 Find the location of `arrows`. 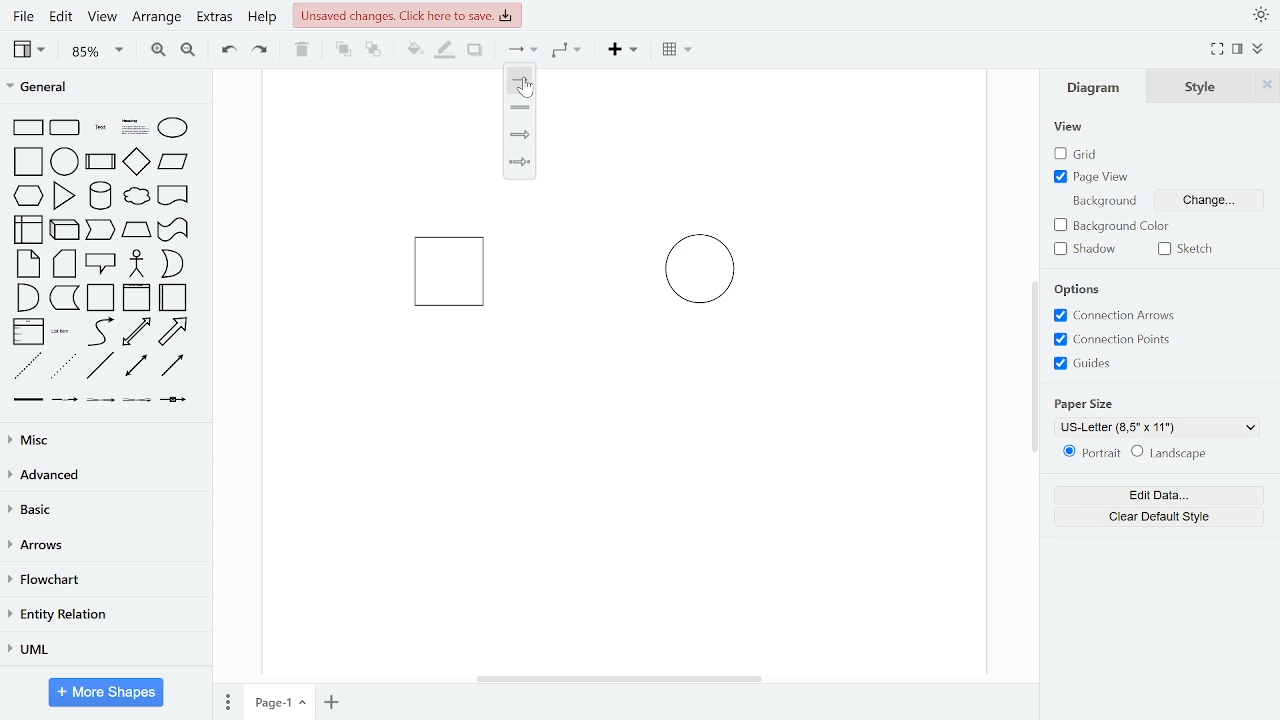

arrows is located at coordinates (103, 546).